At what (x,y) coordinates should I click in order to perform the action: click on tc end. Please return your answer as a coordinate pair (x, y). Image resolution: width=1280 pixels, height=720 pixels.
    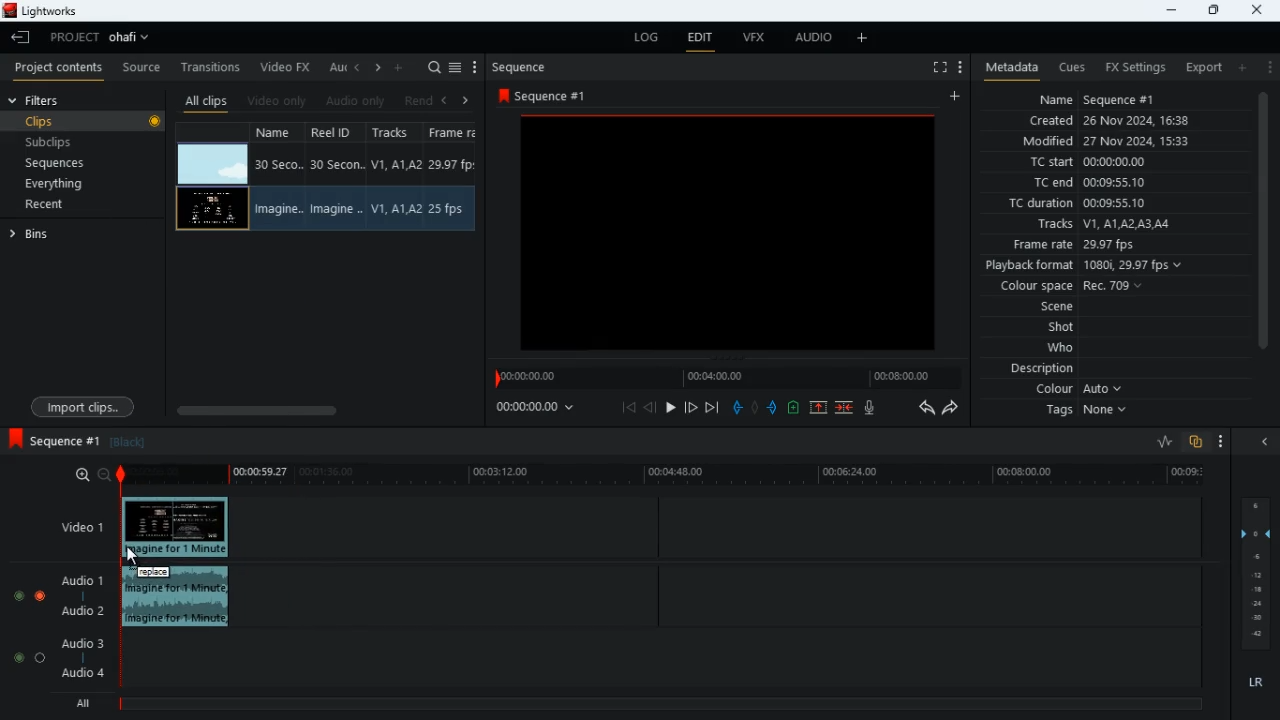
    Looking at the image, I should click on (1096, 183).